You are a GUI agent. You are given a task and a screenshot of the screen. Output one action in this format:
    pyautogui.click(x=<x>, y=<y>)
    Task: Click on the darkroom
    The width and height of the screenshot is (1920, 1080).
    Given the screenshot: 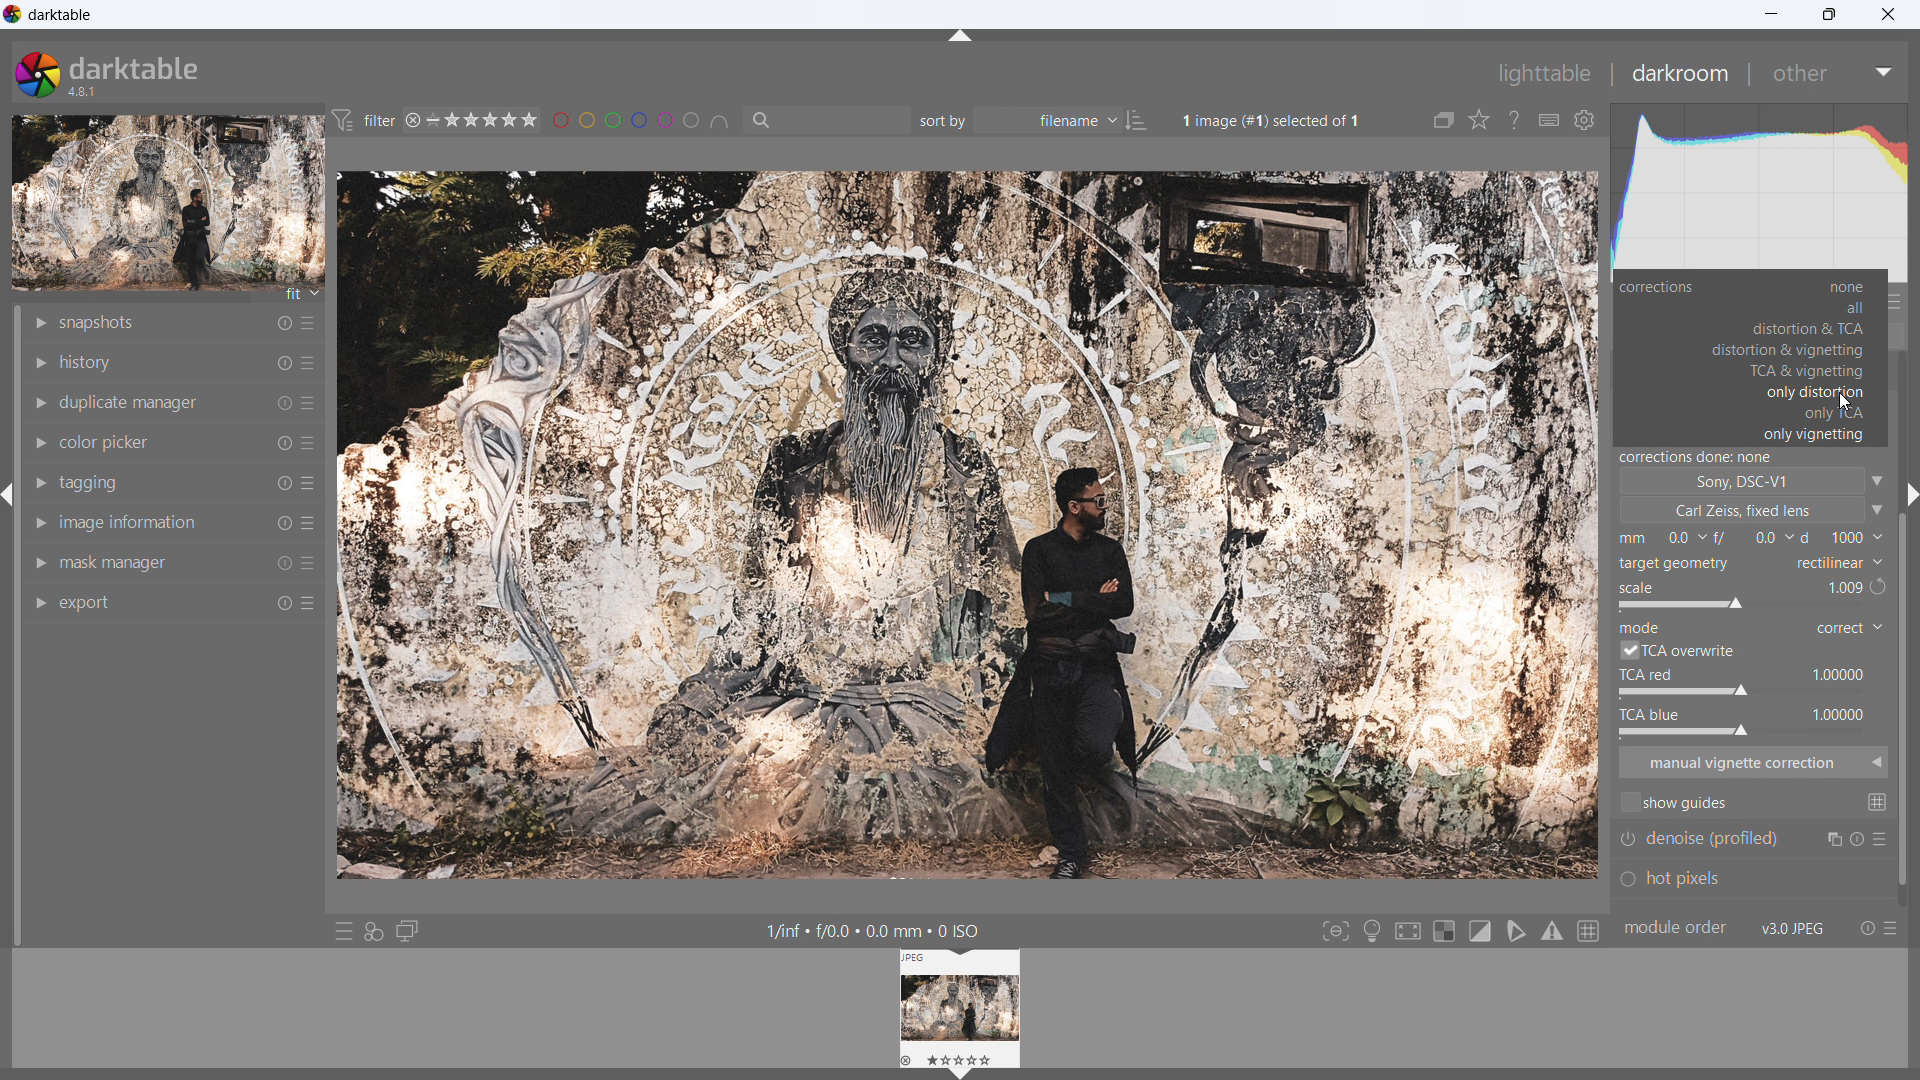 What is the action you would take?
    pyautogui.click(x=1680, y=73)
    